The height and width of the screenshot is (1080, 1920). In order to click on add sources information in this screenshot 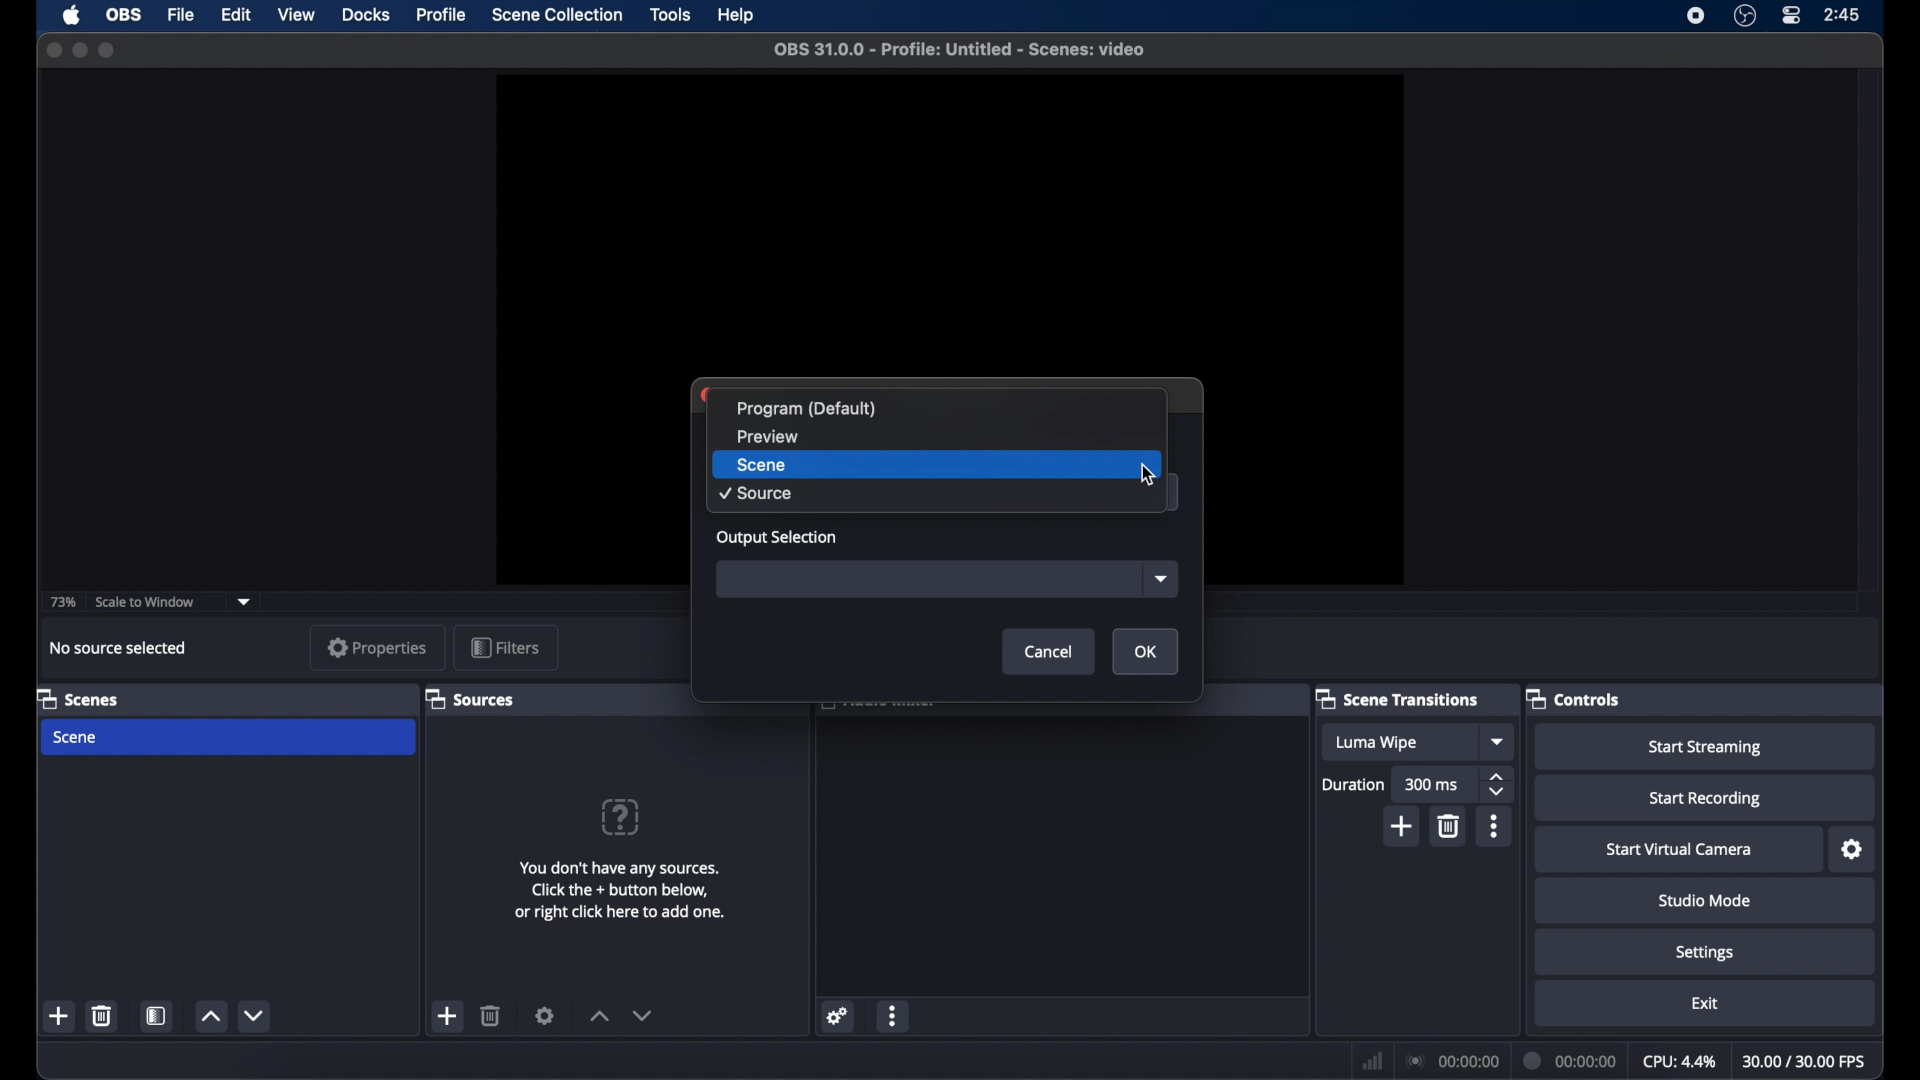, I will do `click(619, 890)`.